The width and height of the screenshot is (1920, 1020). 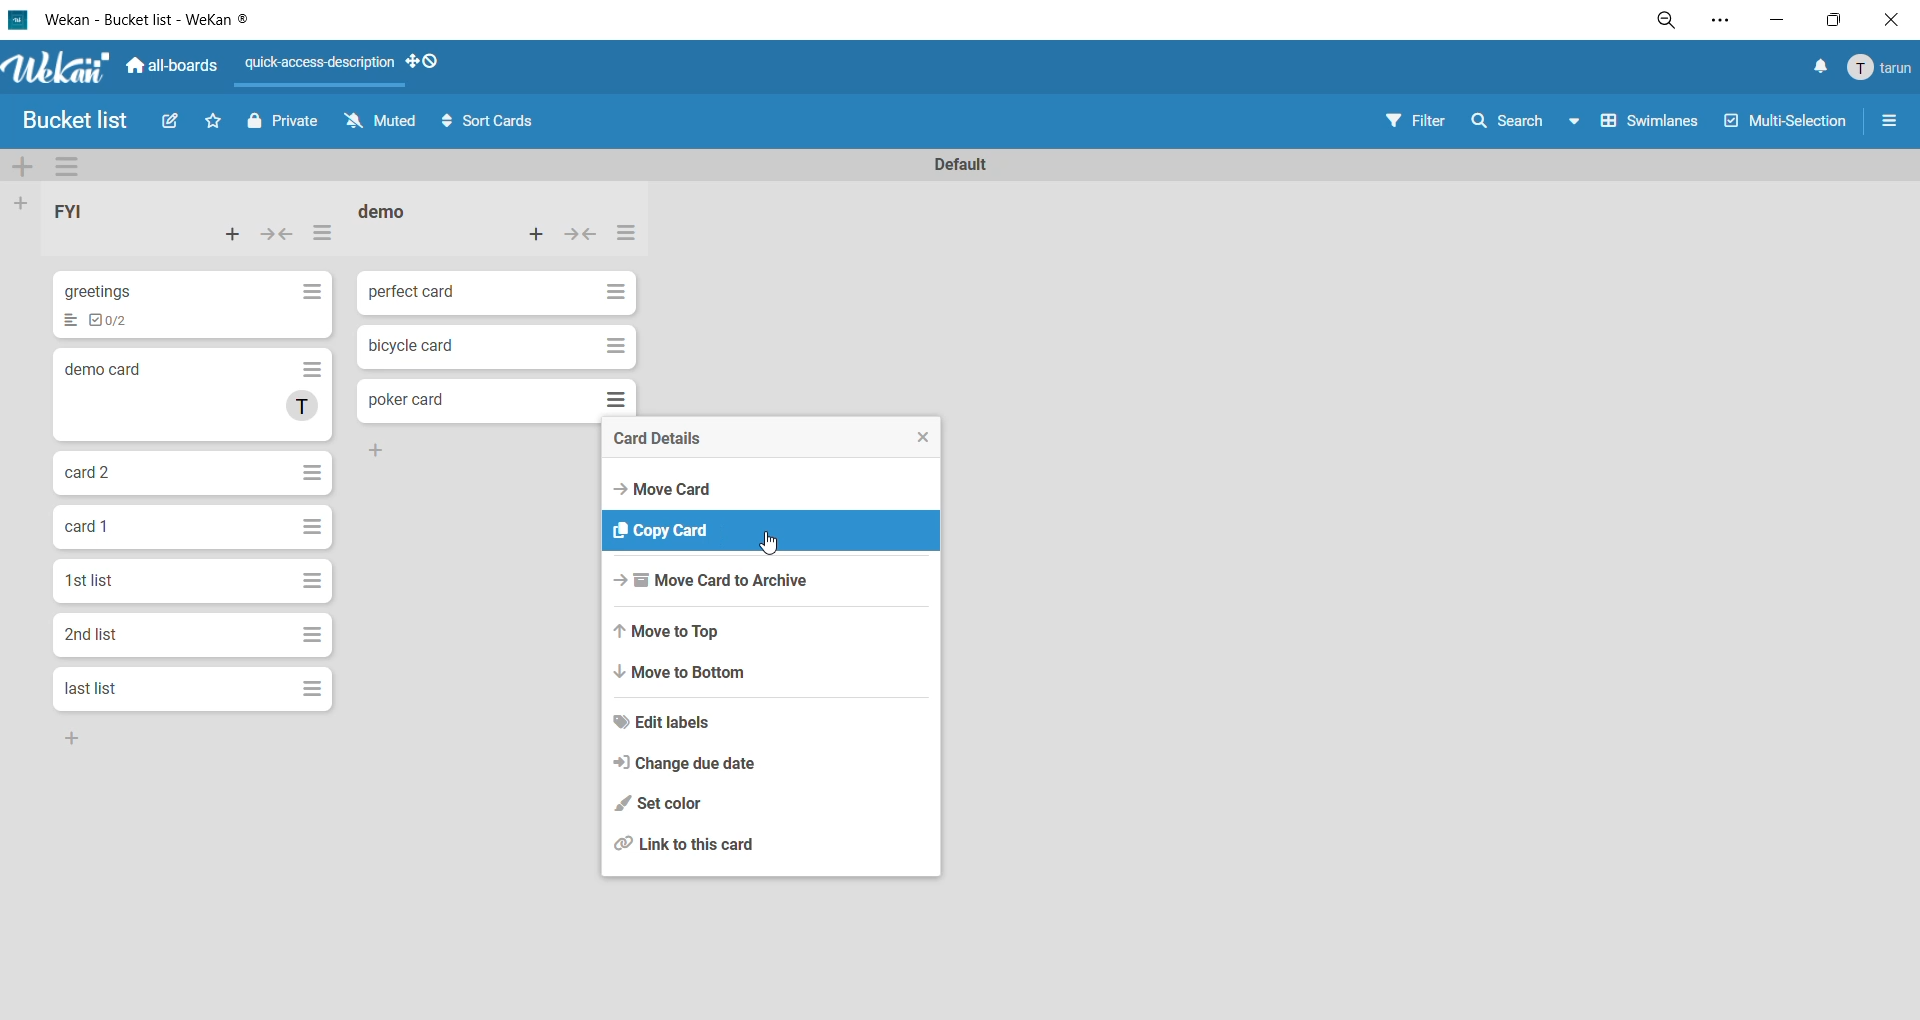 What do you see at coordinates (174, 125) in the screenshot?
I see `edit` at bounding box center [174, 125].